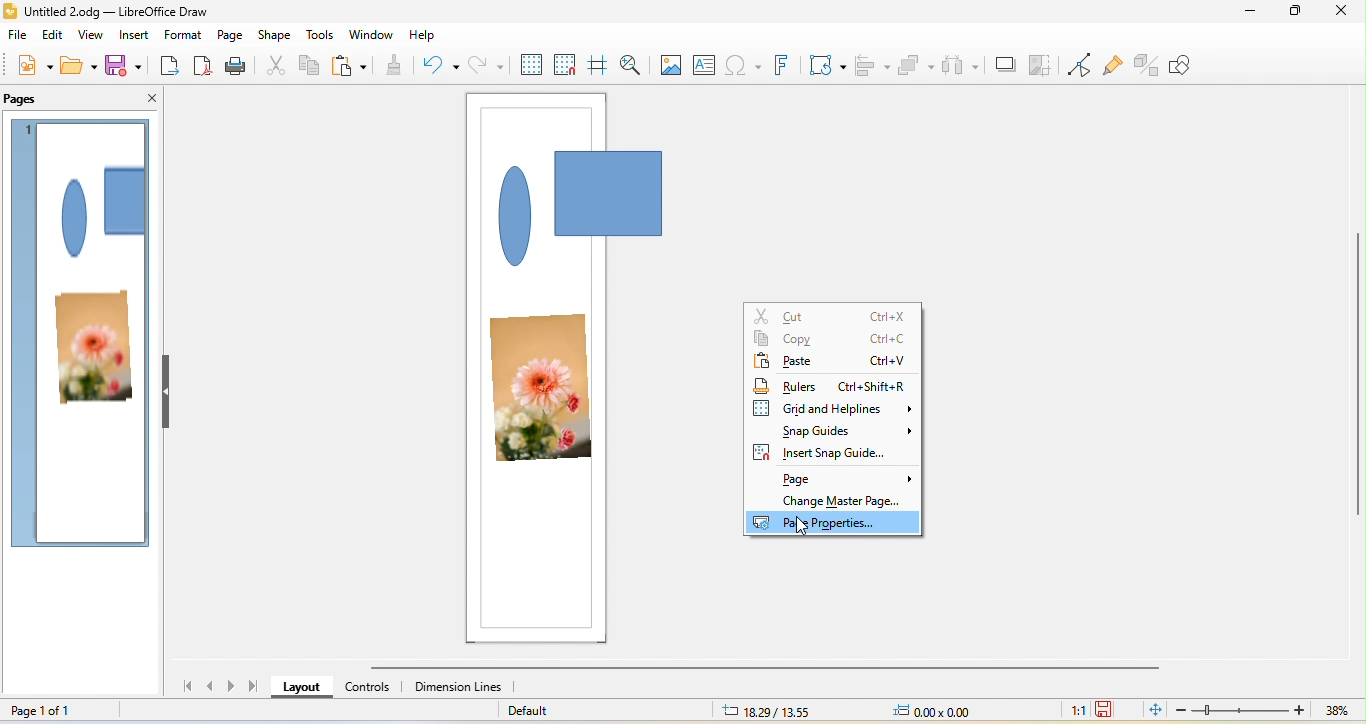 The height and width of the screenshot is (724, 1366). What do you see at coordinates (193, 689) in the screenshot?
I see ` first page` at bounding box center [193, 689].